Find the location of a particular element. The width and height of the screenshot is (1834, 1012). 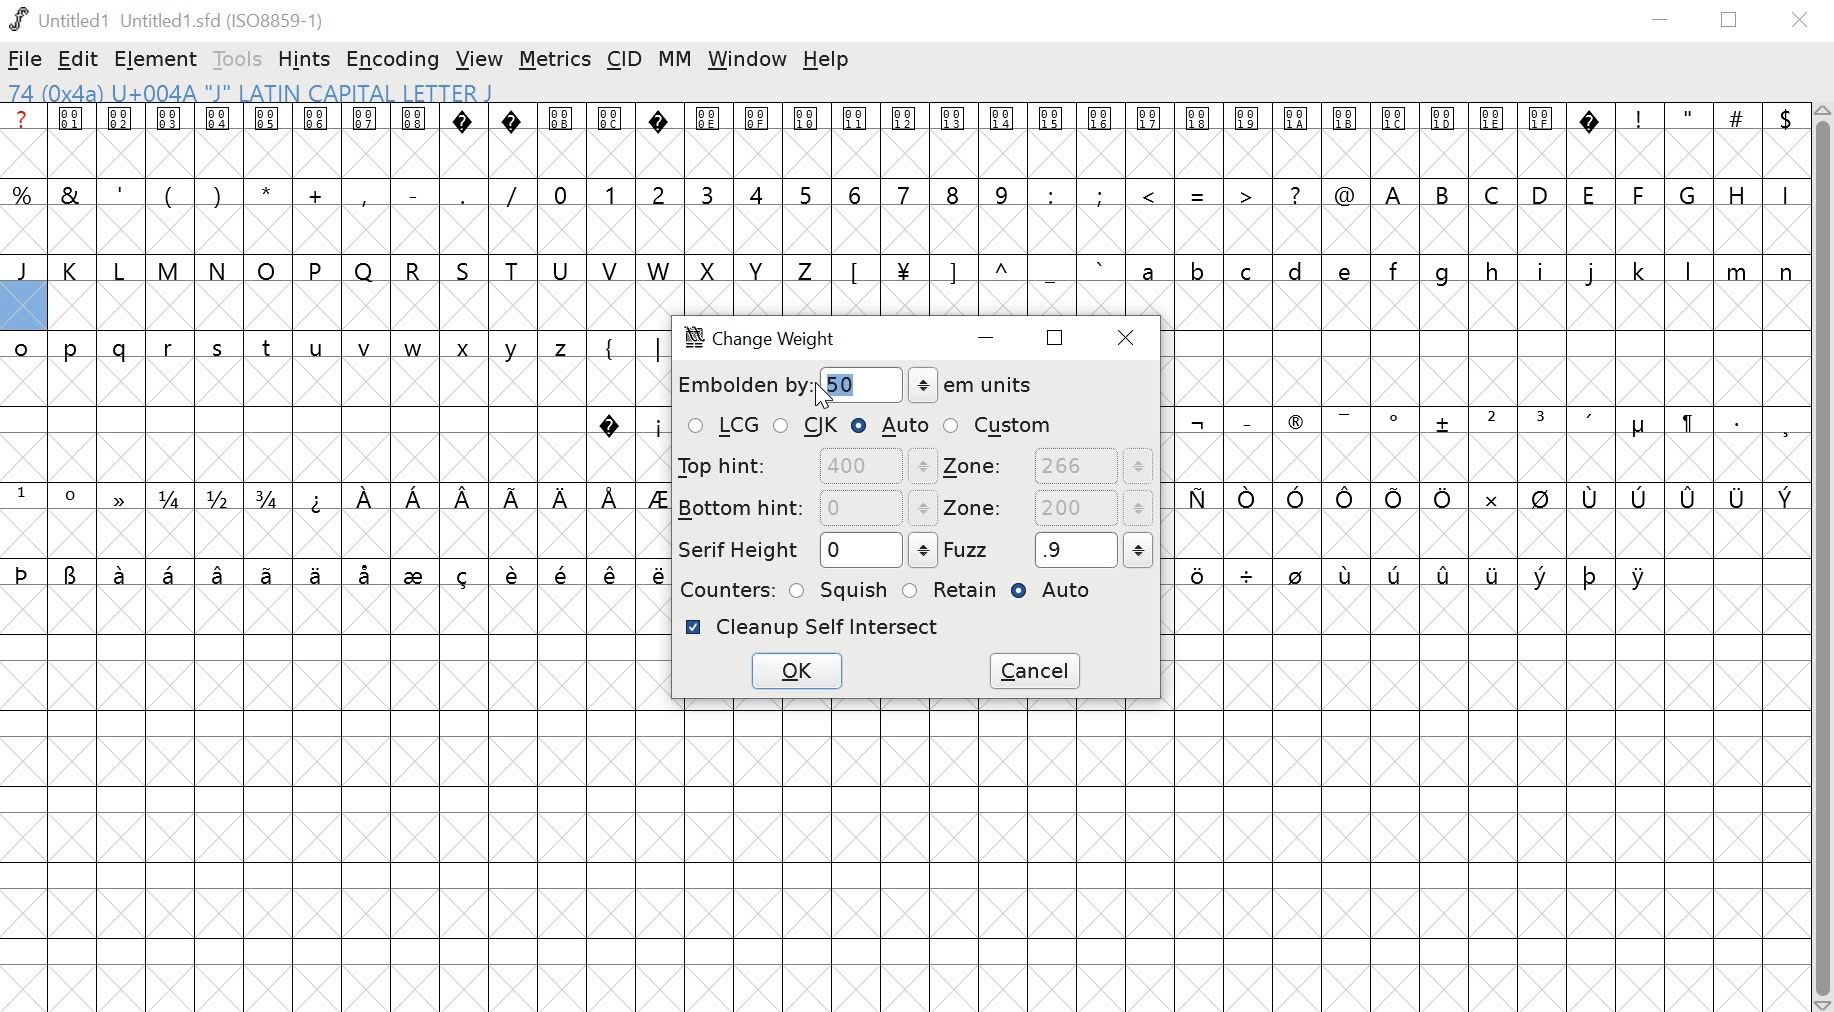

symbols is located at coordinates (624, 347).